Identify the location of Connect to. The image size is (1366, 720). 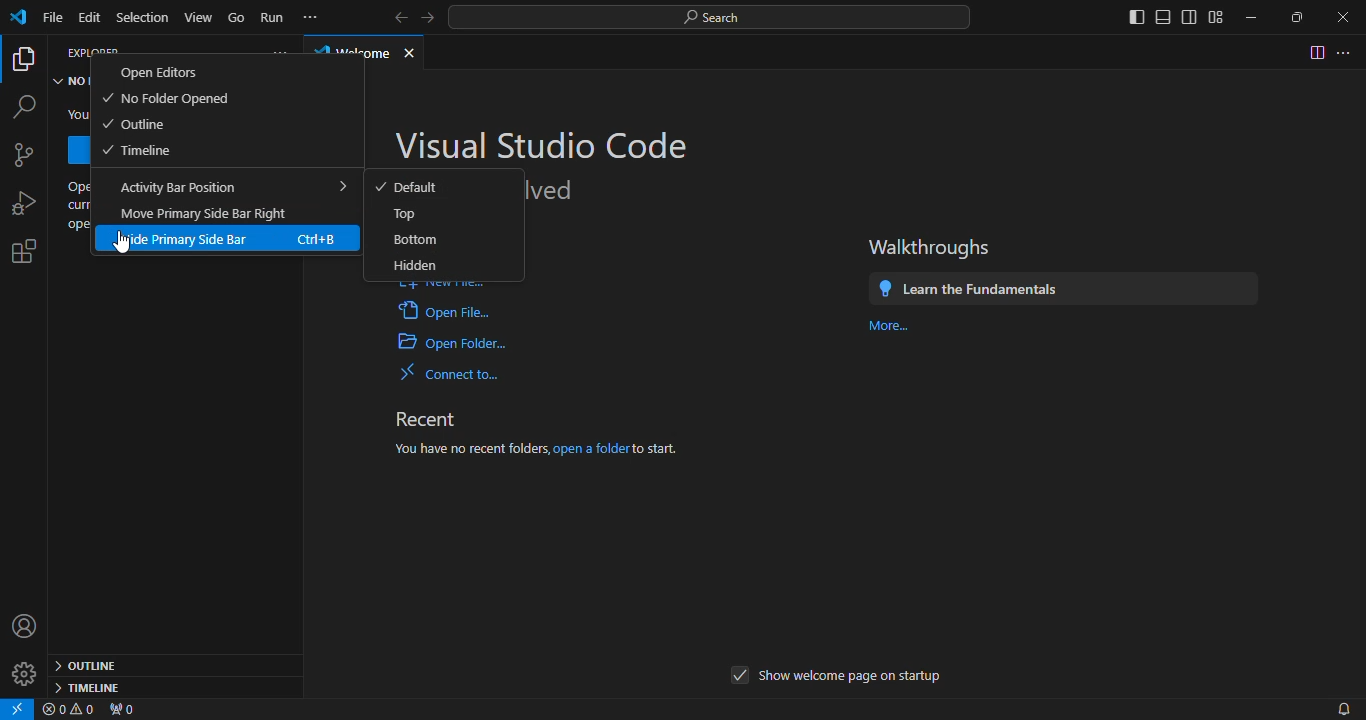
(456, 372).